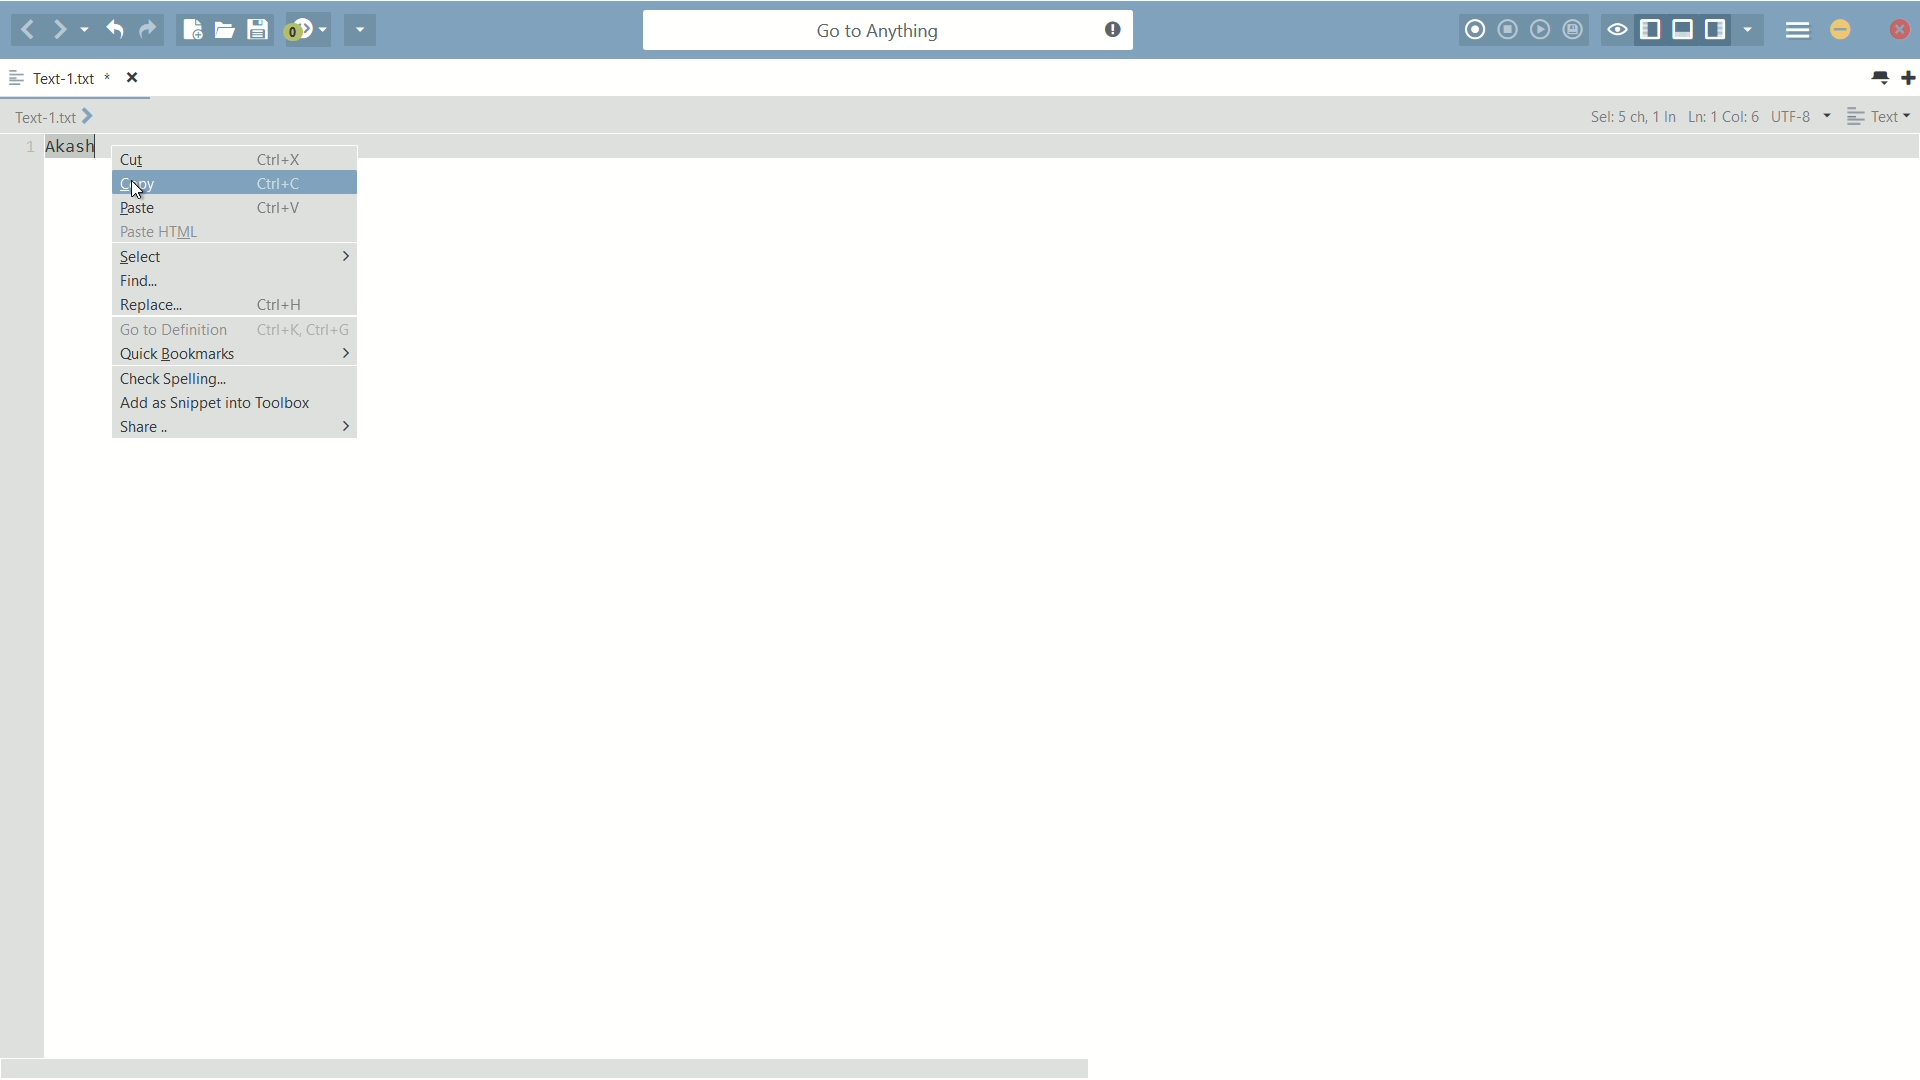 This screenshot has height=1080, width=1920. What do you see at coordinates (236, 402) in the screenshot?
I see `add as snippet into toolbox` at bounding box center [236, 402].